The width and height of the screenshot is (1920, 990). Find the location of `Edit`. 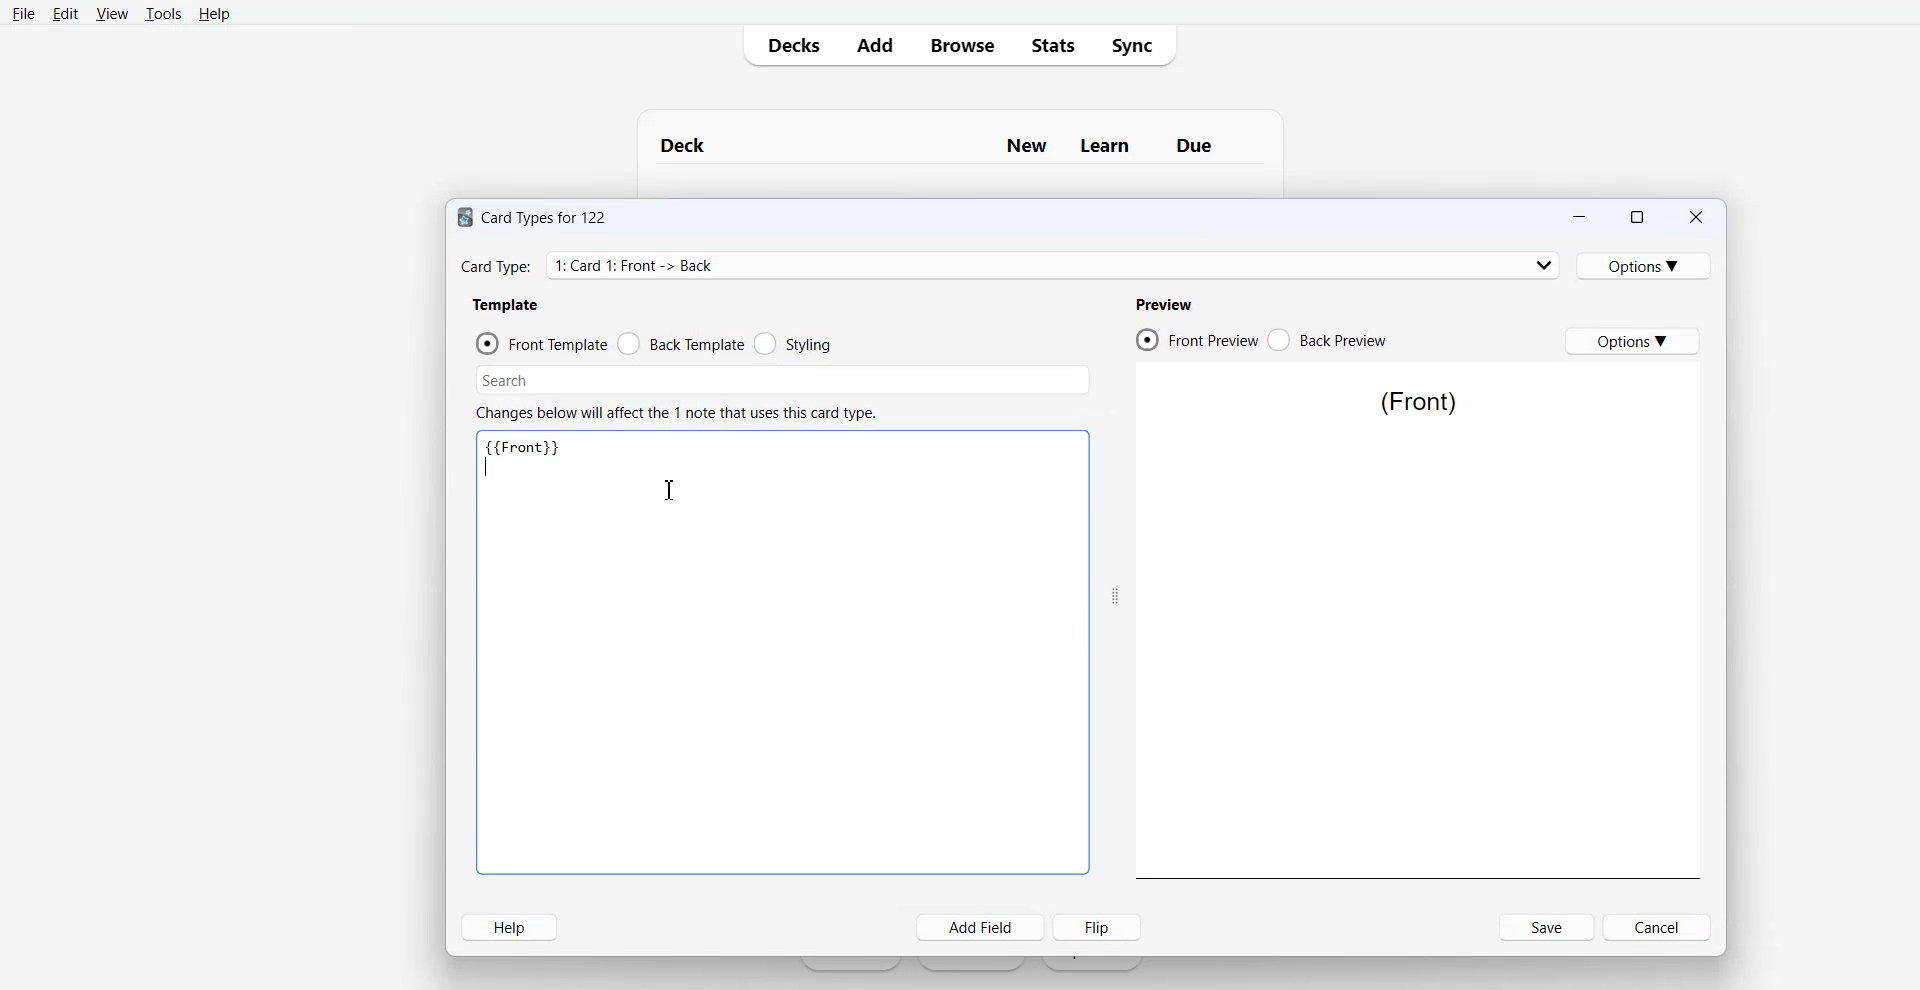

Edit is located at coordinates (65, 13).